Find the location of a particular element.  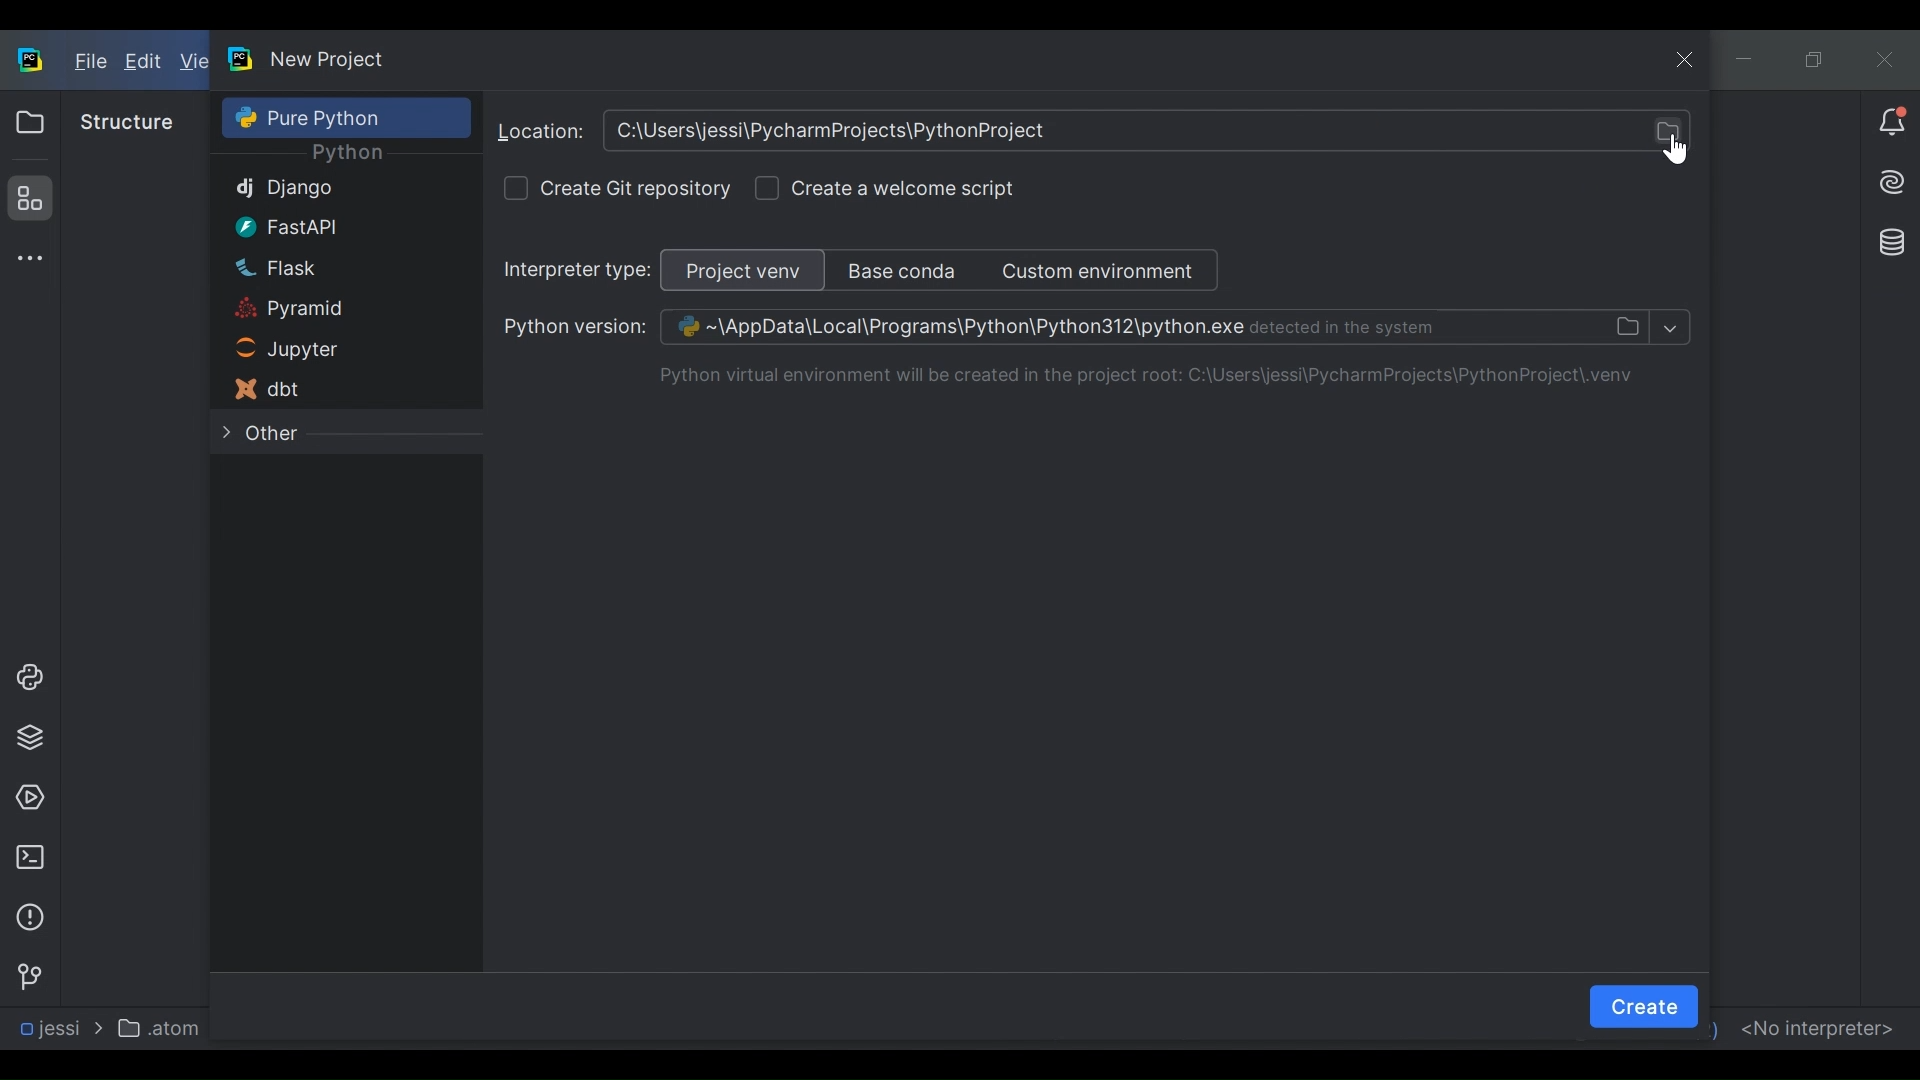

Edit is located at coordinates (145, 63).